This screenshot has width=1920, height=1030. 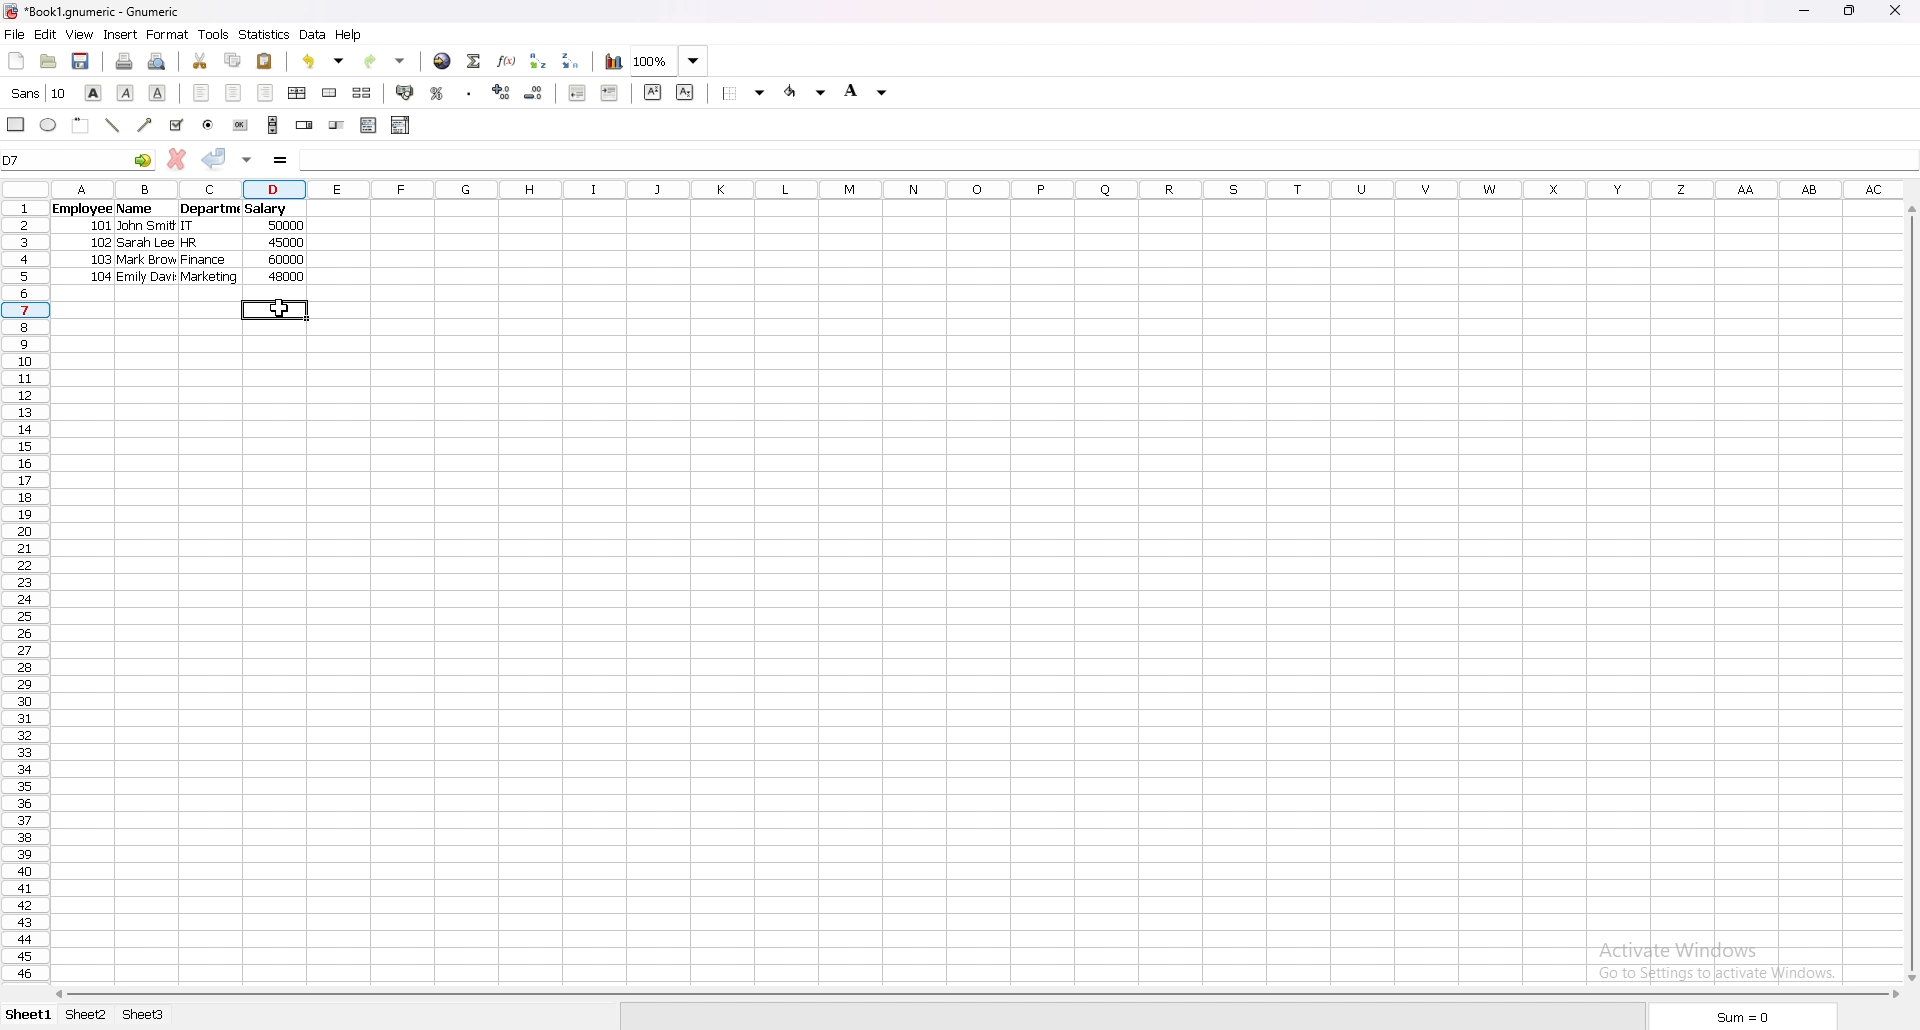 What do you see at coordinates (281, 161) in the screenshot?
I see `formula` at bounding box center [281, 161].